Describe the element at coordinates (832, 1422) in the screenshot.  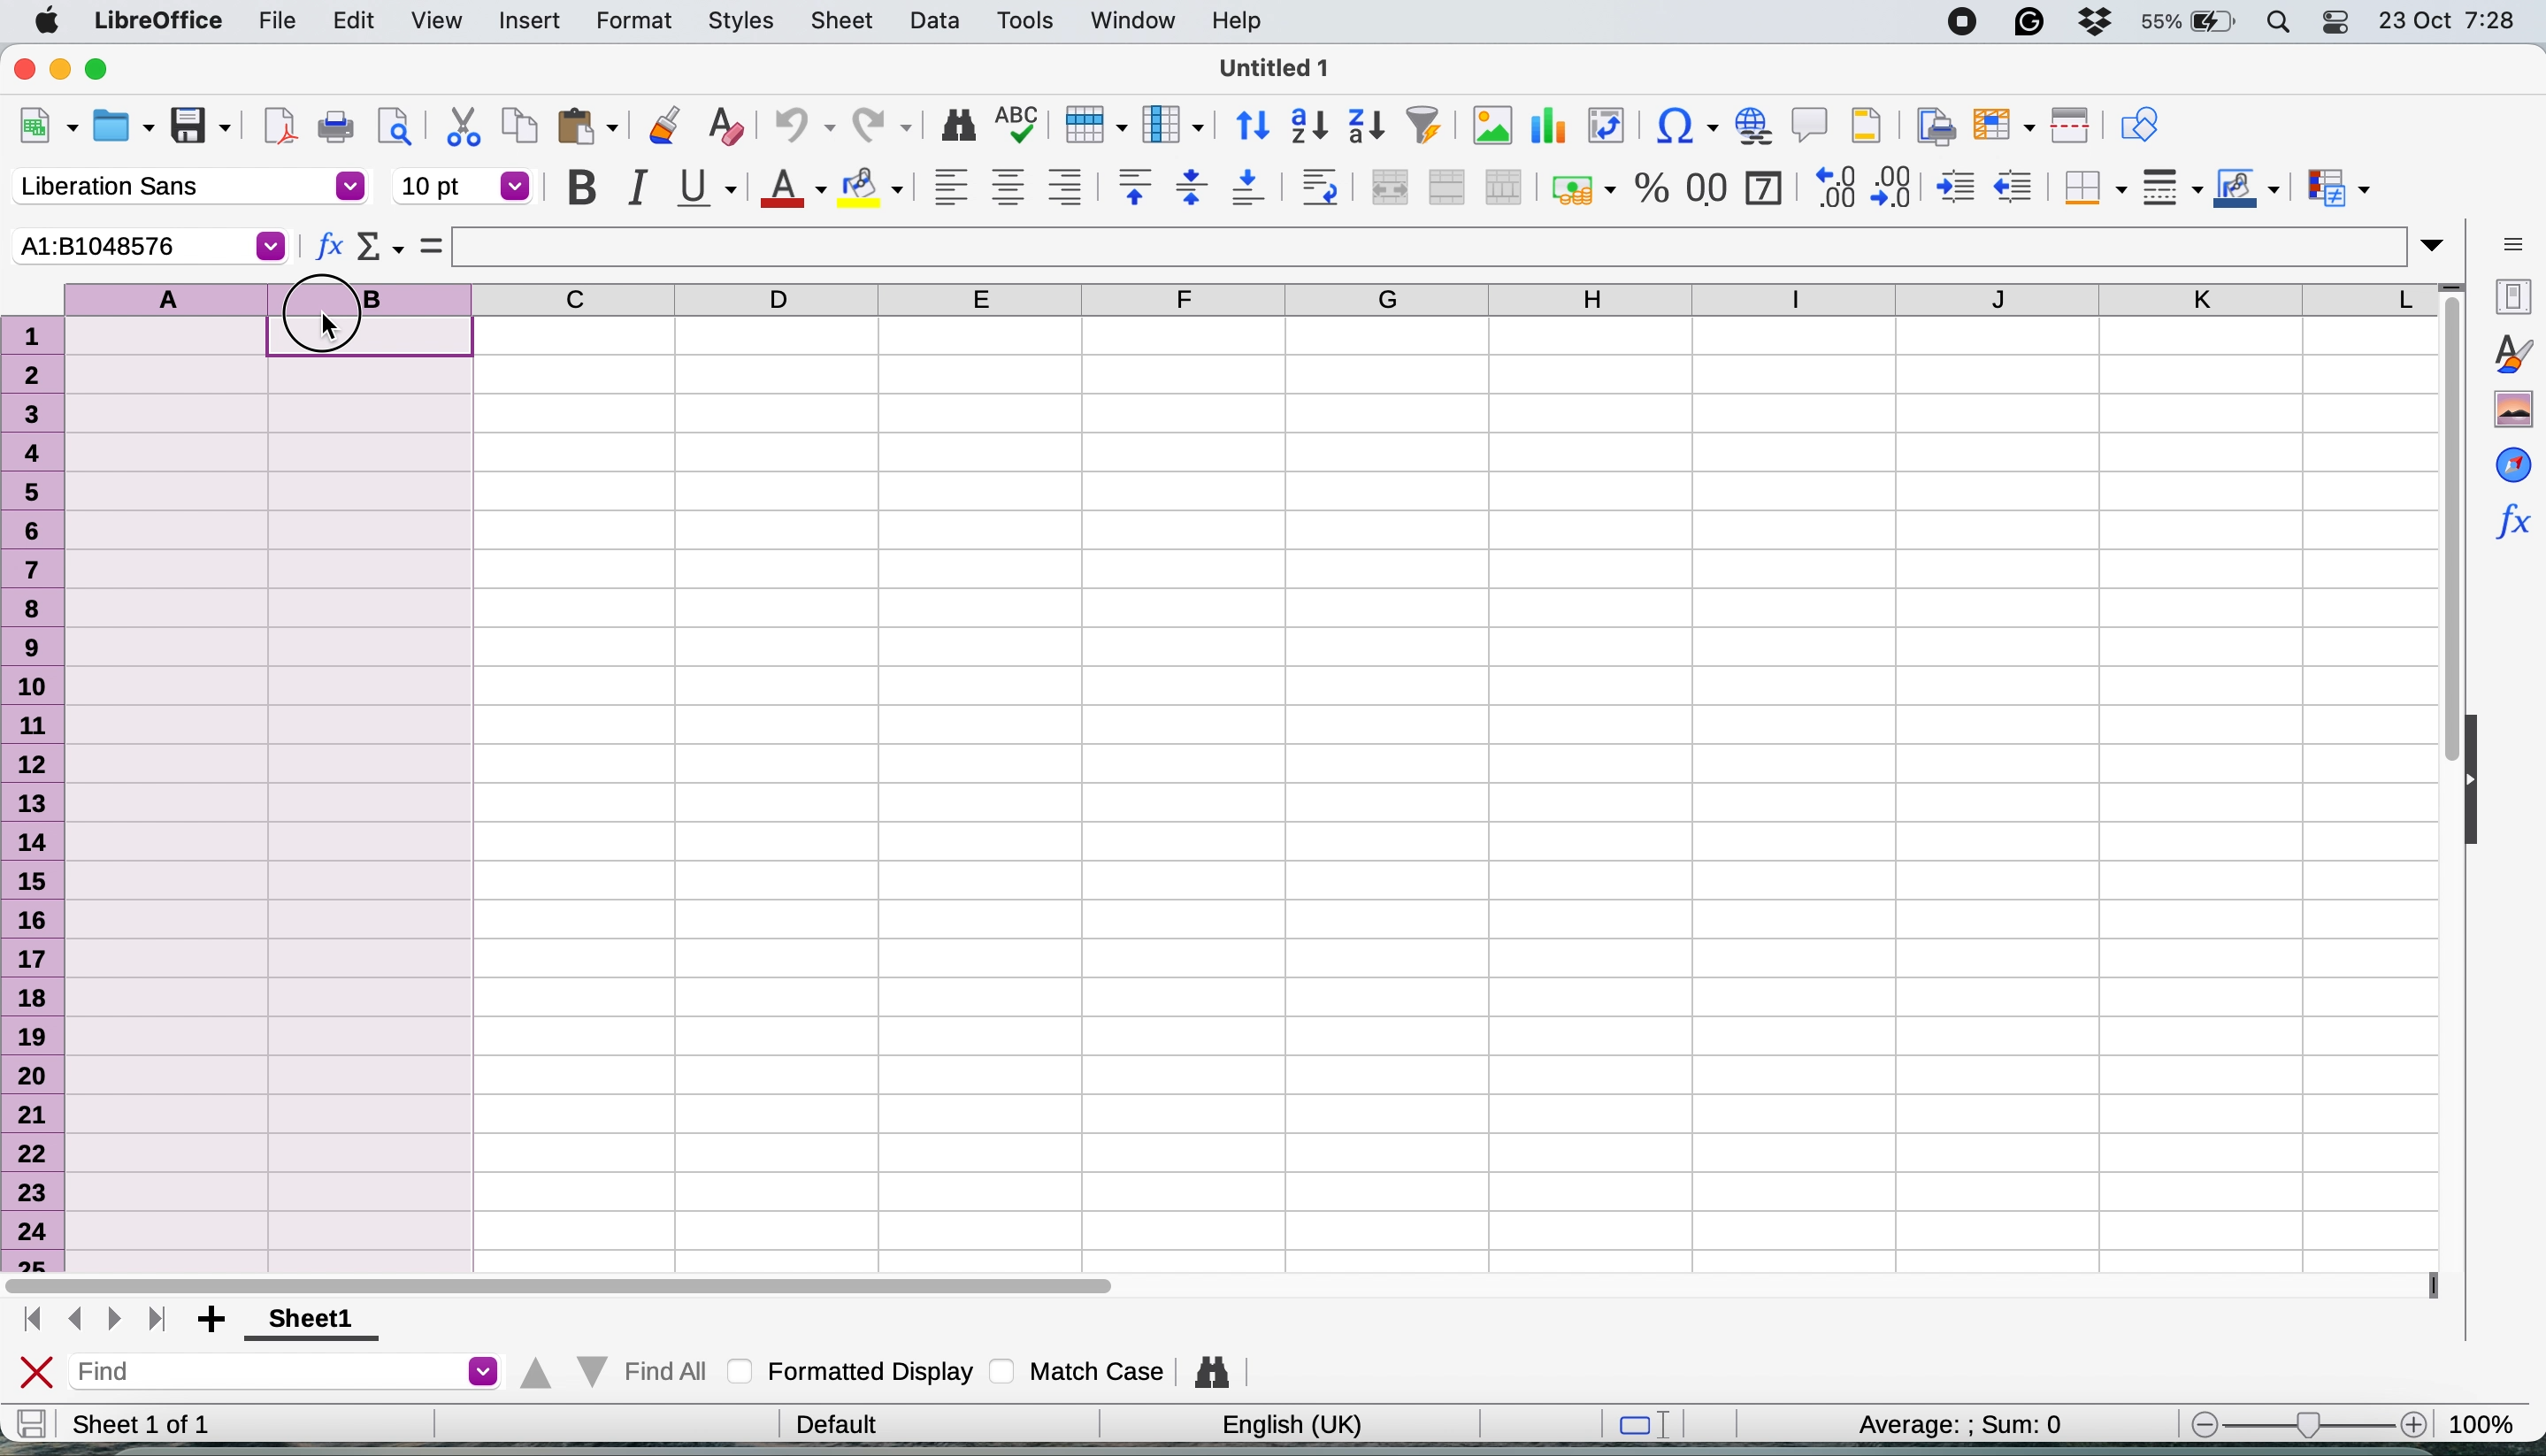
I see `default` at that location.